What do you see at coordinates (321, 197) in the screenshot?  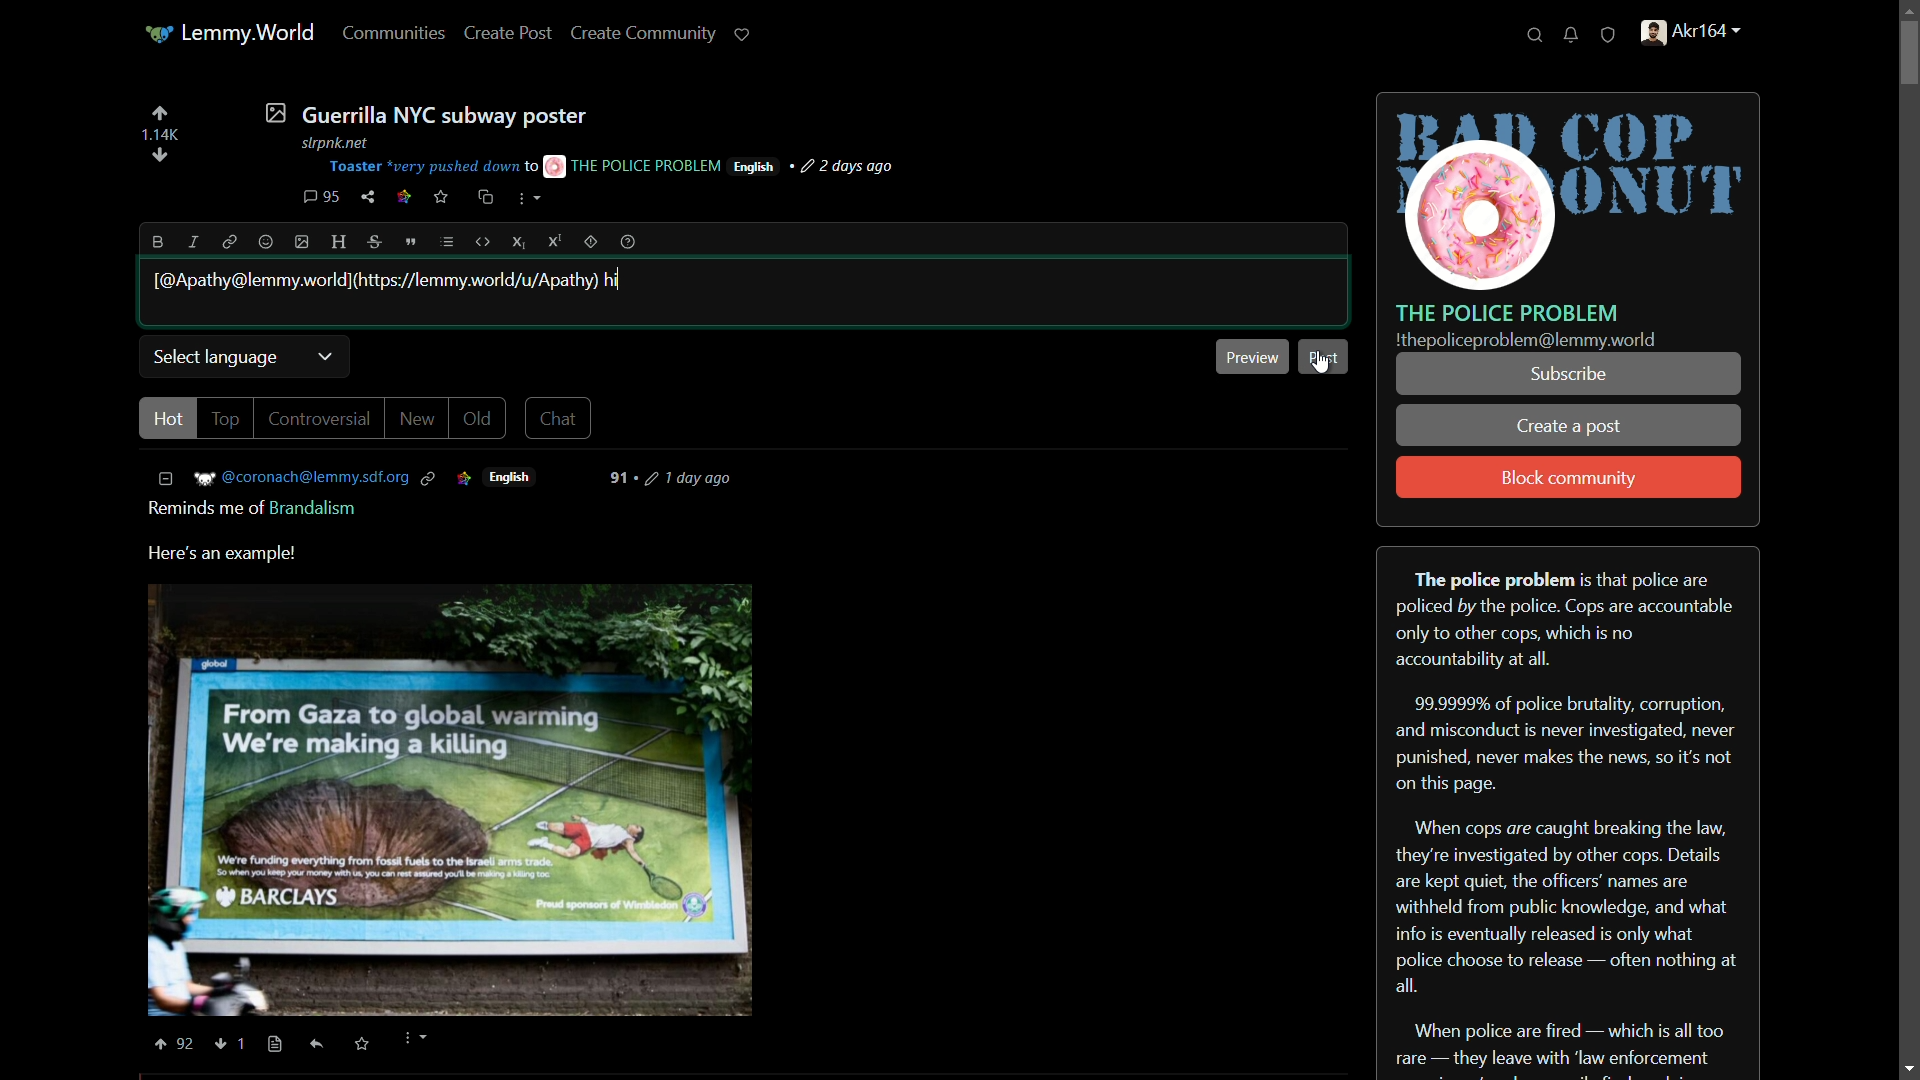 I see `comment` at bounding box center [321, 197].